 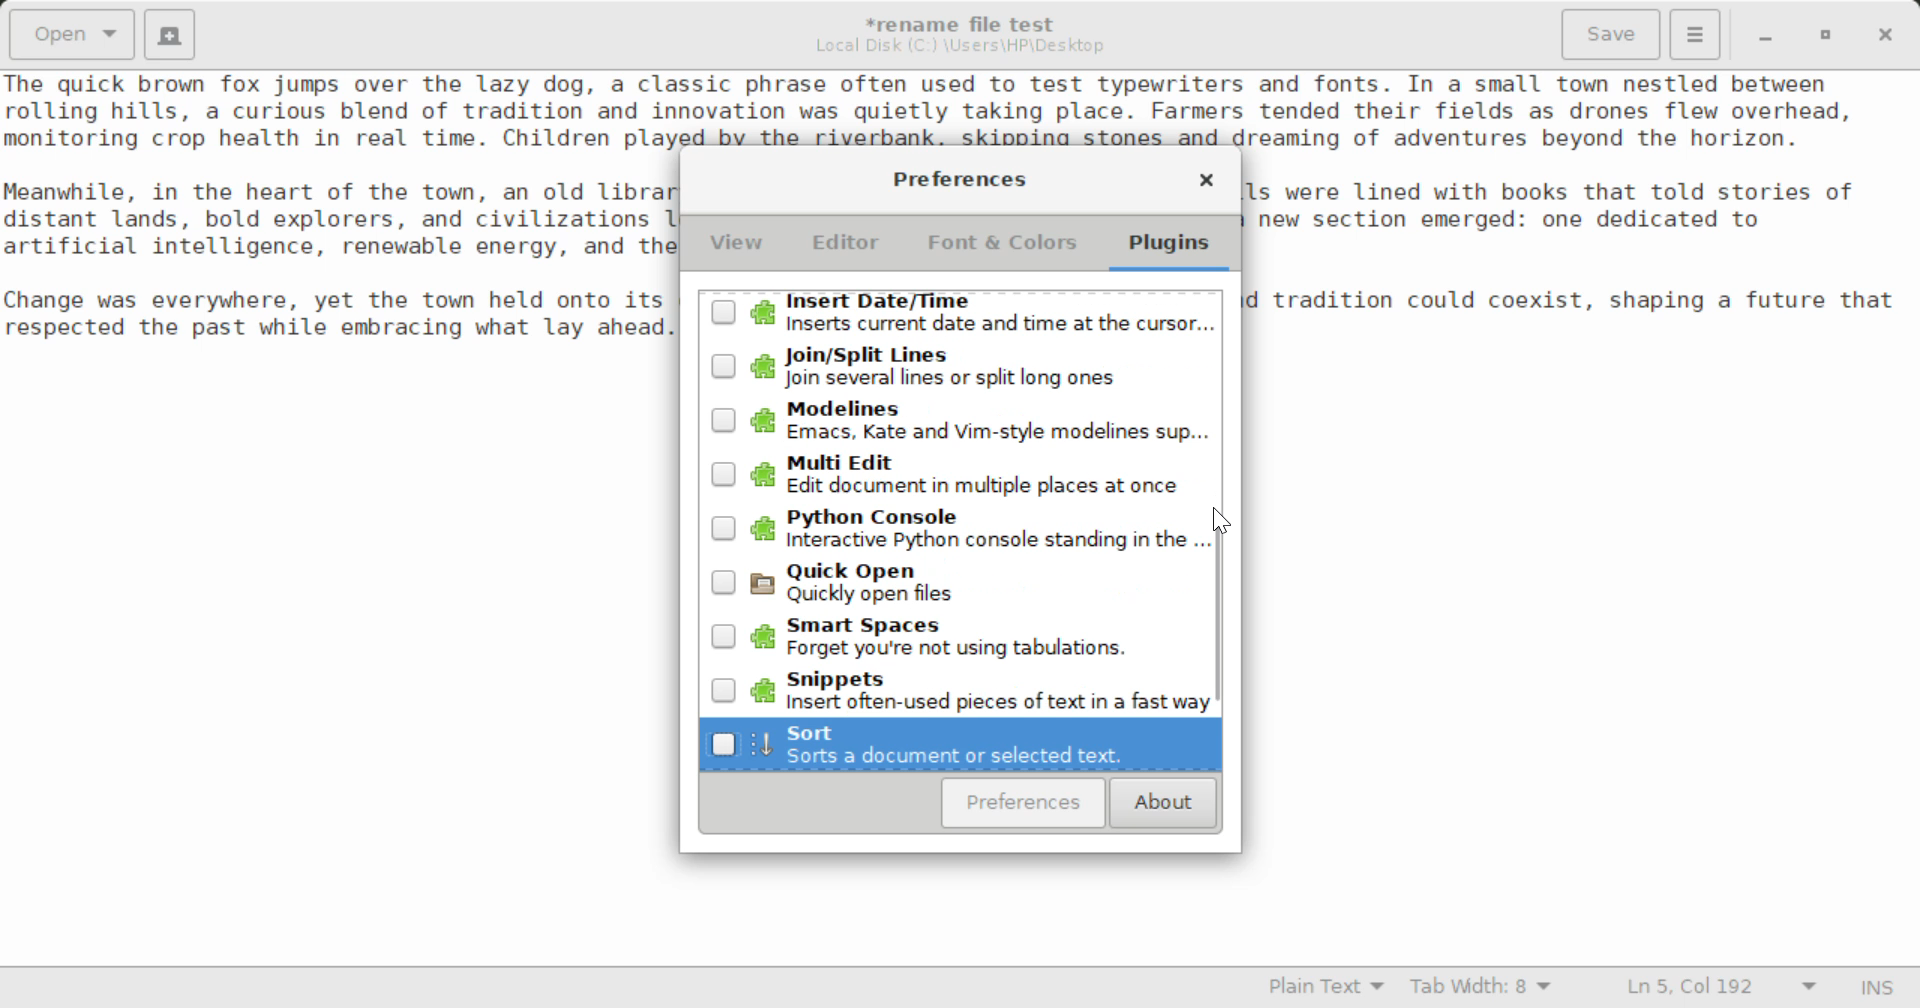 I want to click on Close Window, so click(x=1888, y=33).